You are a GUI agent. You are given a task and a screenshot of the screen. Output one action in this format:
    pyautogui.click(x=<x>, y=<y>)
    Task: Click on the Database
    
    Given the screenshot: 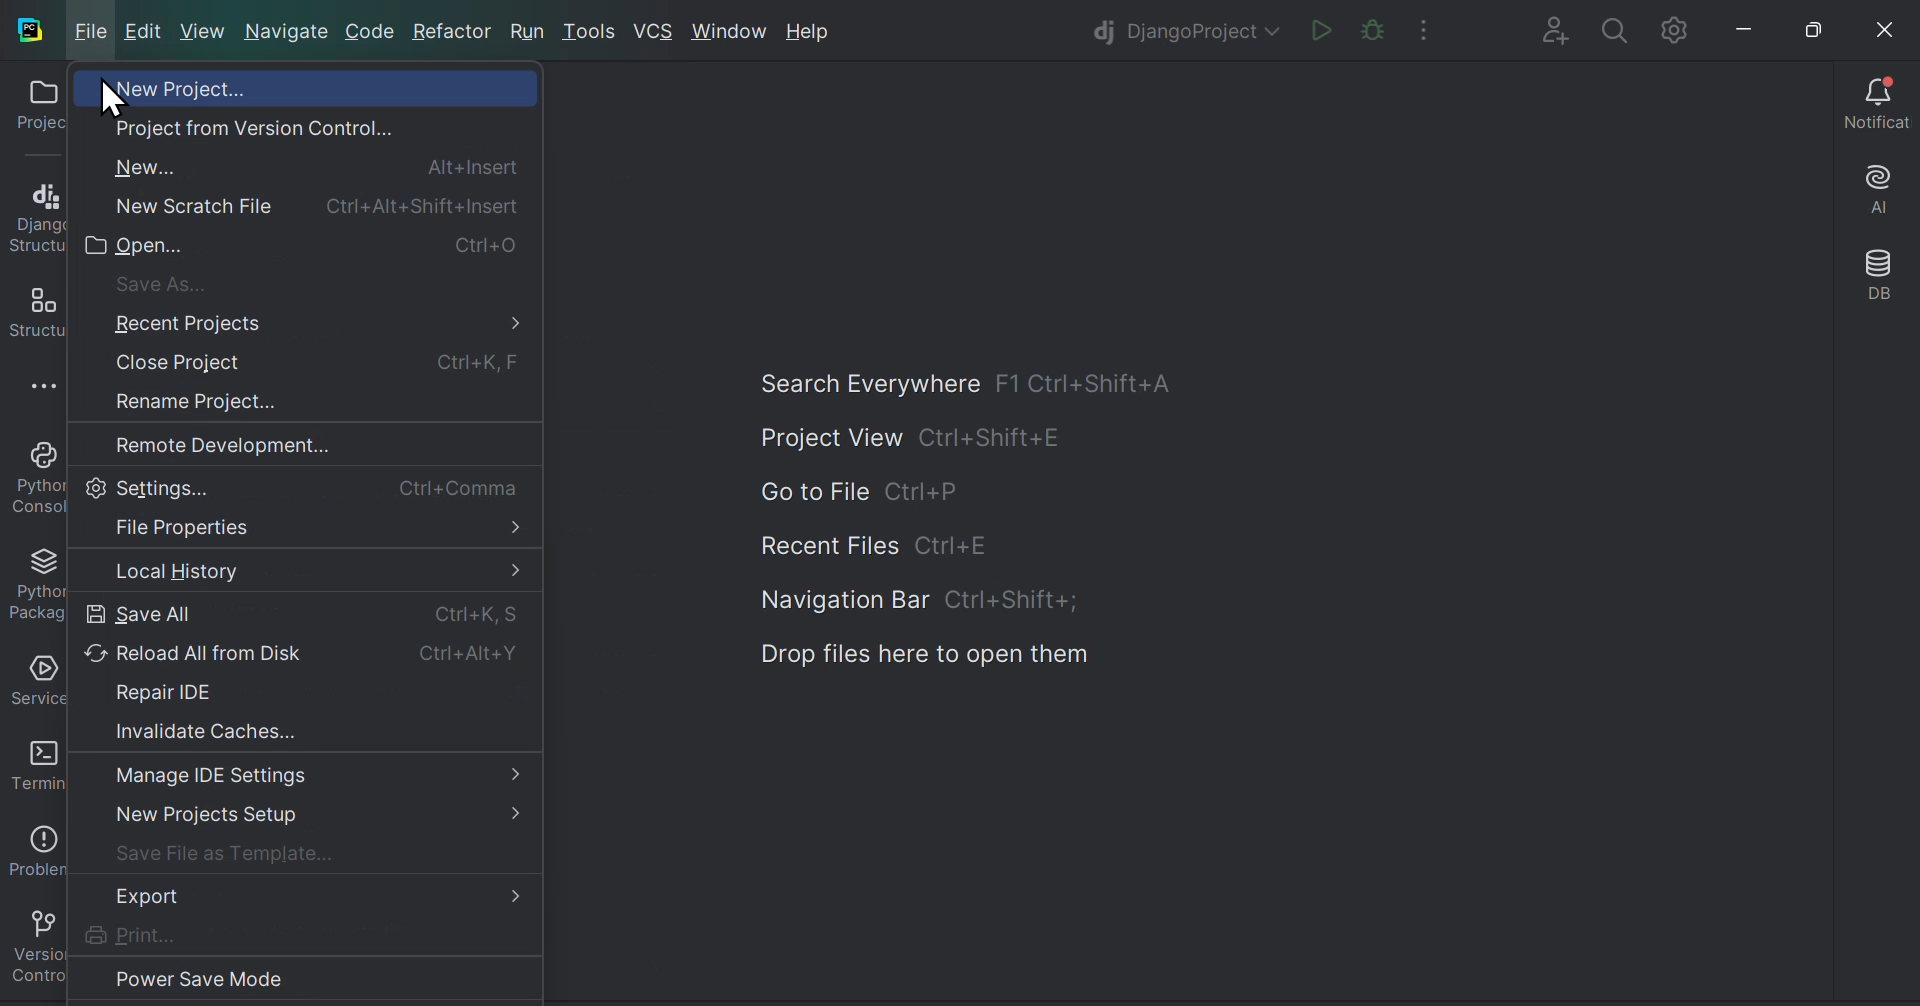 What is the action you would take?
    pyautogui.click(x=1877, y=276)
    